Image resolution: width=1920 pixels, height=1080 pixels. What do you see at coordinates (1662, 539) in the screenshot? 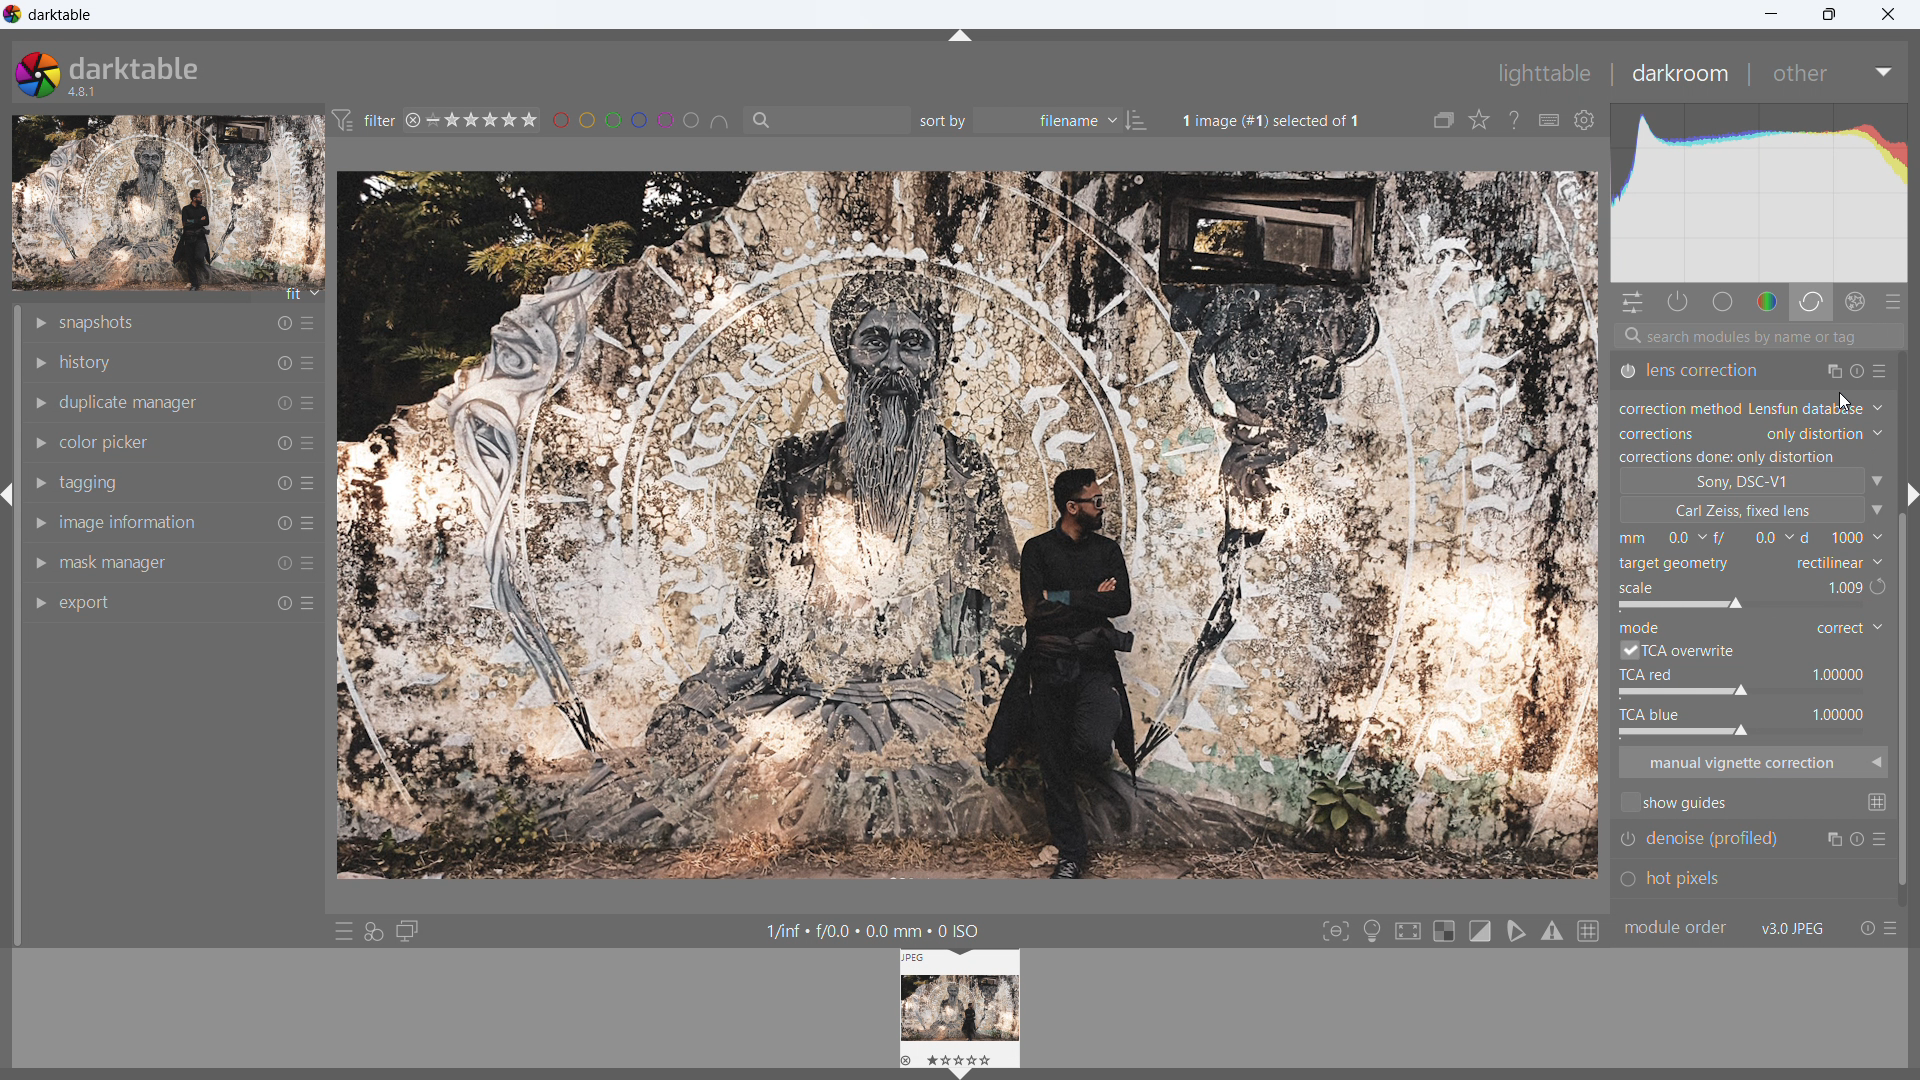
I see `focal length` at bounding box center [1662, 539].